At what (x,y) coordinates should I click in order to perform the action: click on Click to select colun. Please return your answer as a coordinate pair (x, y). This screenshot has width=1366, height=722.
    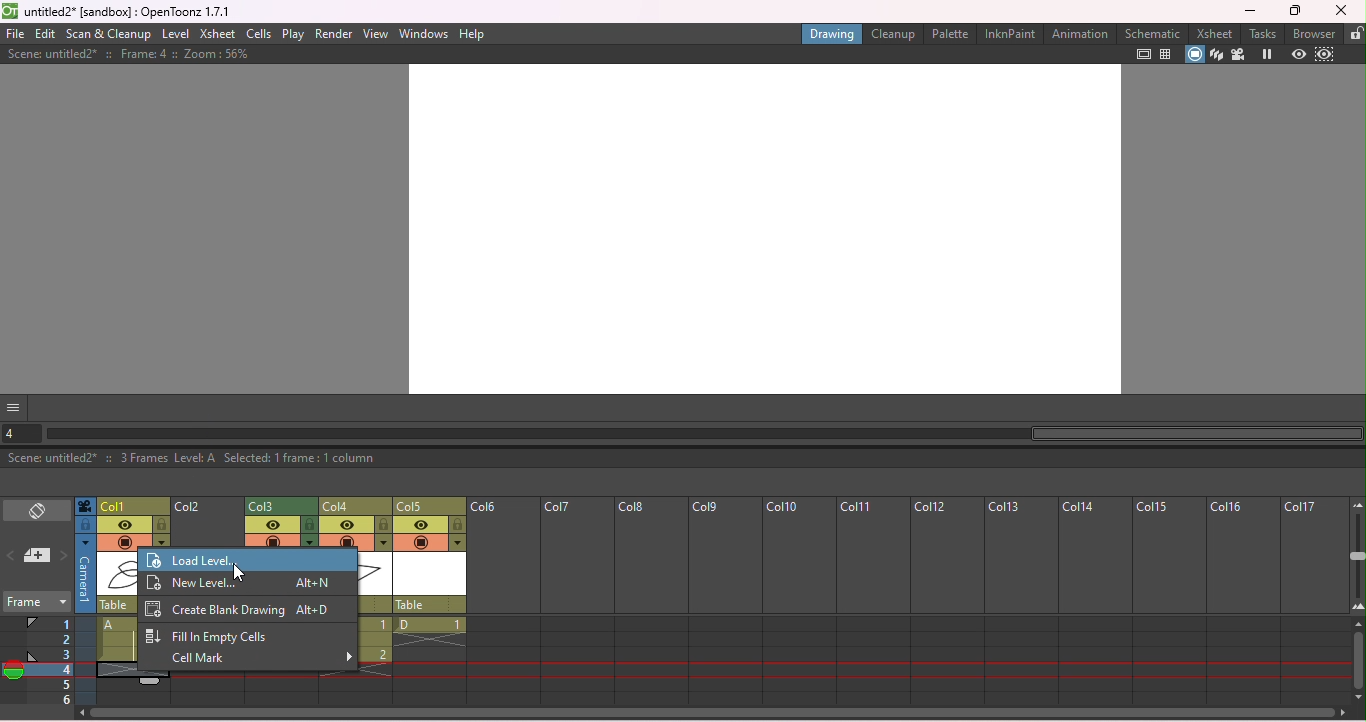
    Looking at the image, I should click on (134, 505).